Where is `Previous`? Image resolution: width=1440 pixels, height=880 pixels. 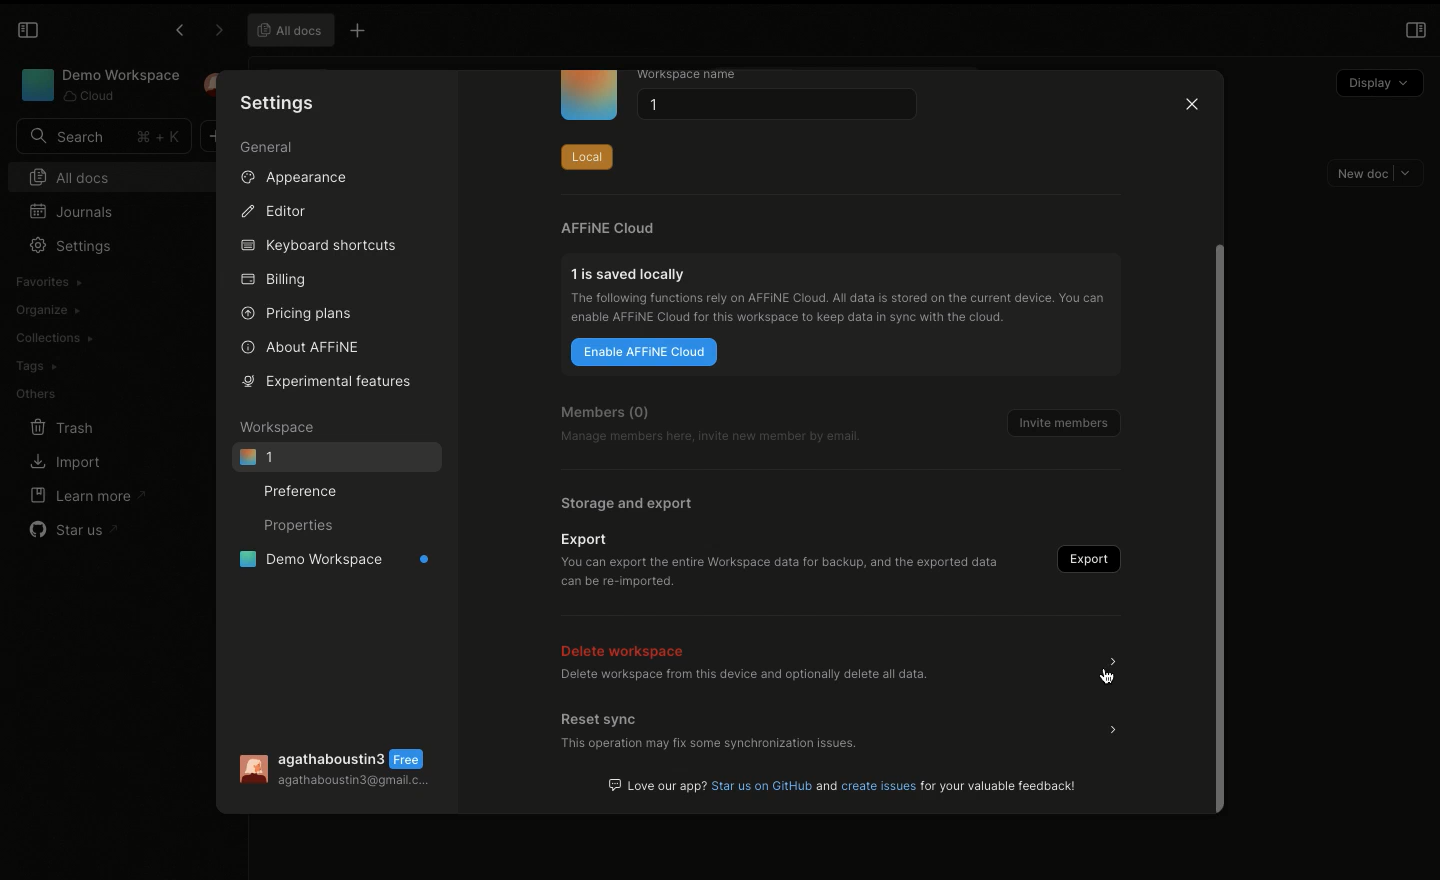
Previous is located at coordinates (177, 33).